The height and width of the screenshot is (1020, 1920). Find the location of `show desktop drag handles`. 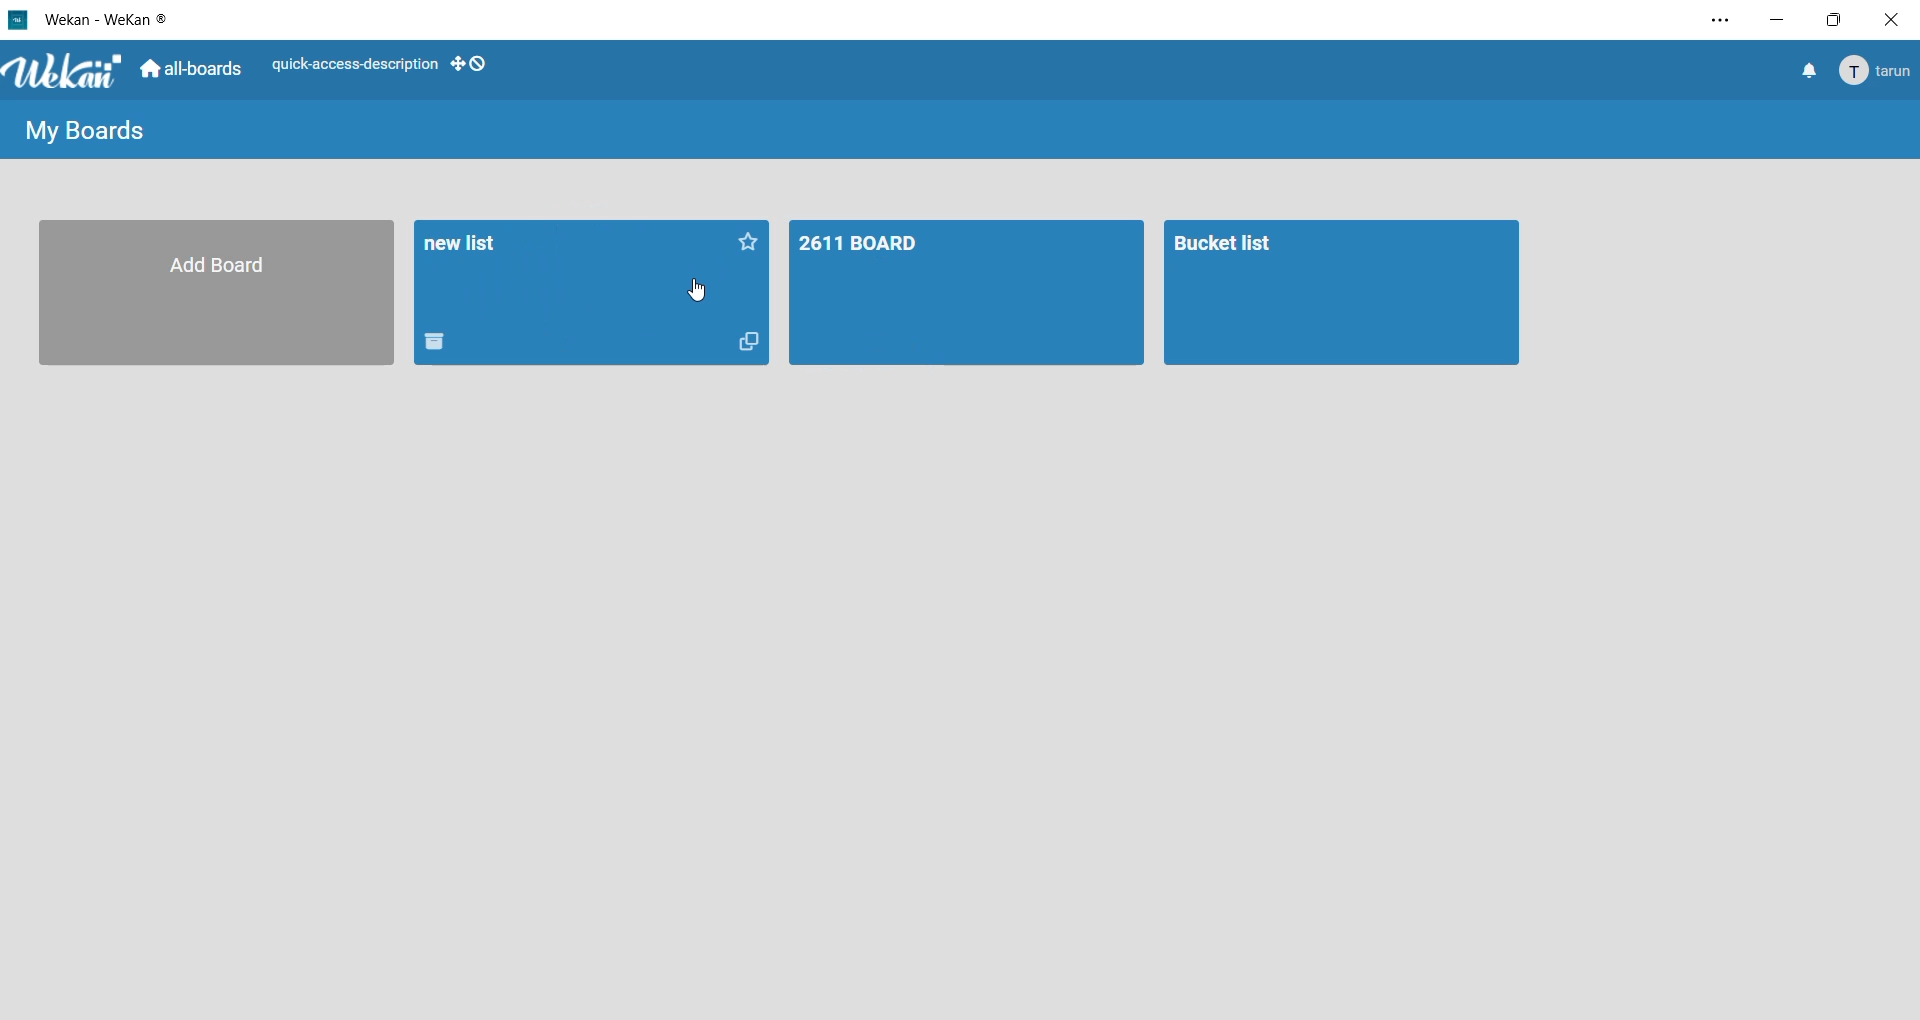

show desktop drag handles is located at coordinates (471, 64).